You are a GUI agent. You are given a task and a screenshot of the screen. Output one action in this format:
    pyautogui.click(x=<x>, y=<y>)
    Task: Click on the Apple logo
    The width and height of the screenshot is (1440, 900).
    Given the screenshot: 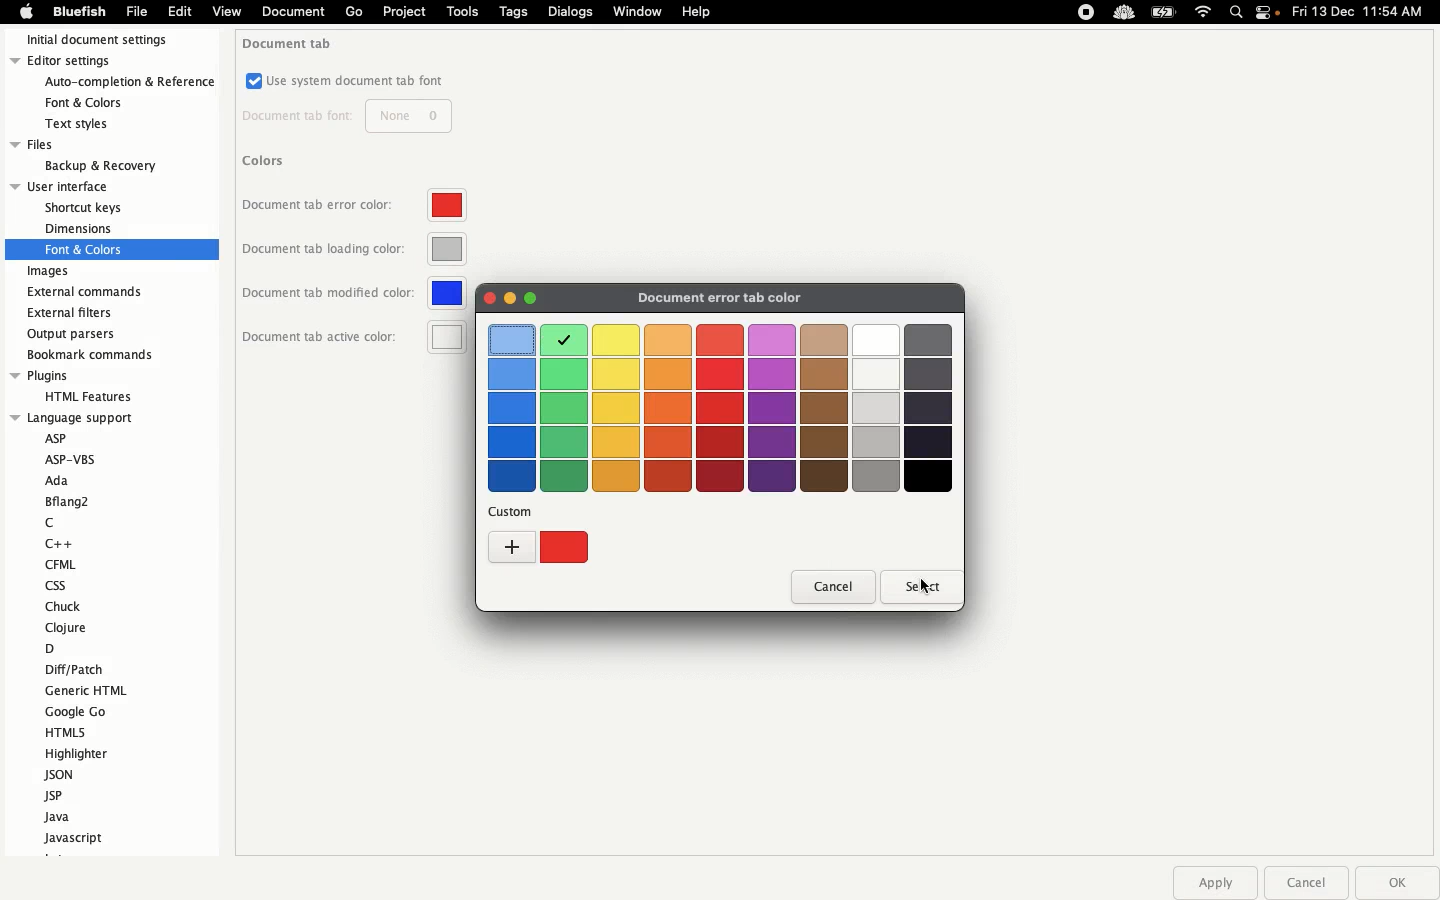 What is the action you would take?
    pyautogui.click(x=26, y=11)
    